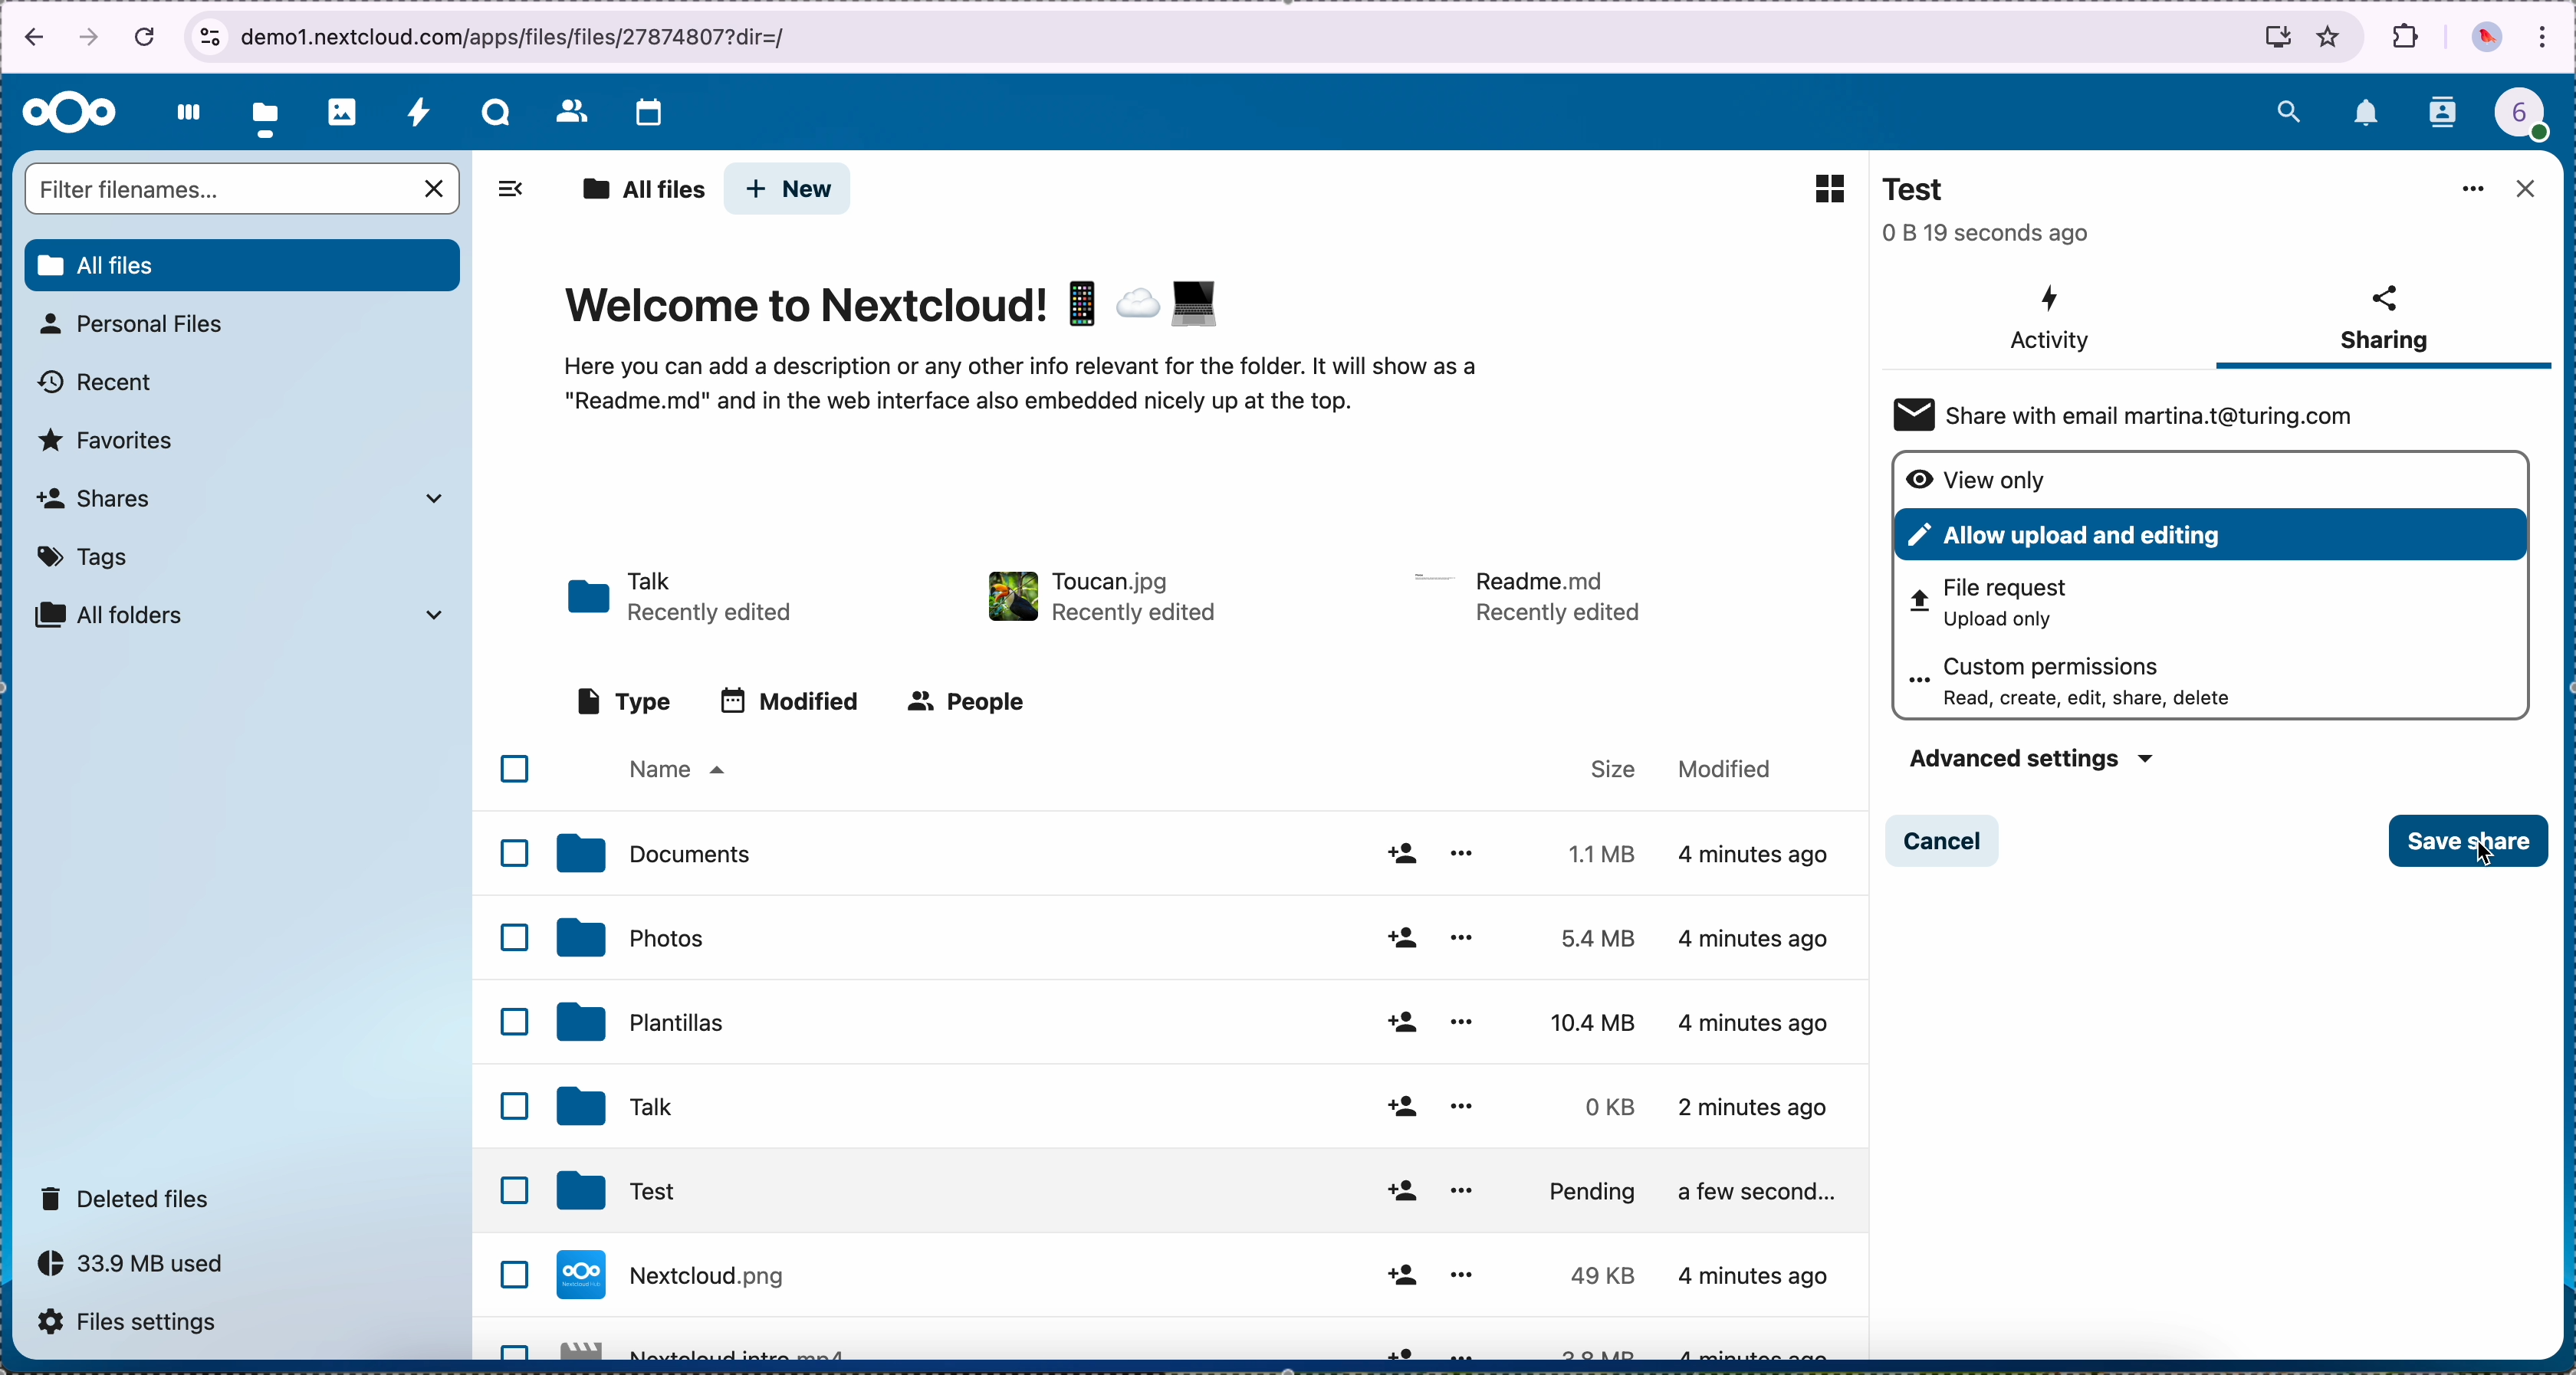 The image size is (2576, 1375). I want to click on people, so click(972, 702).